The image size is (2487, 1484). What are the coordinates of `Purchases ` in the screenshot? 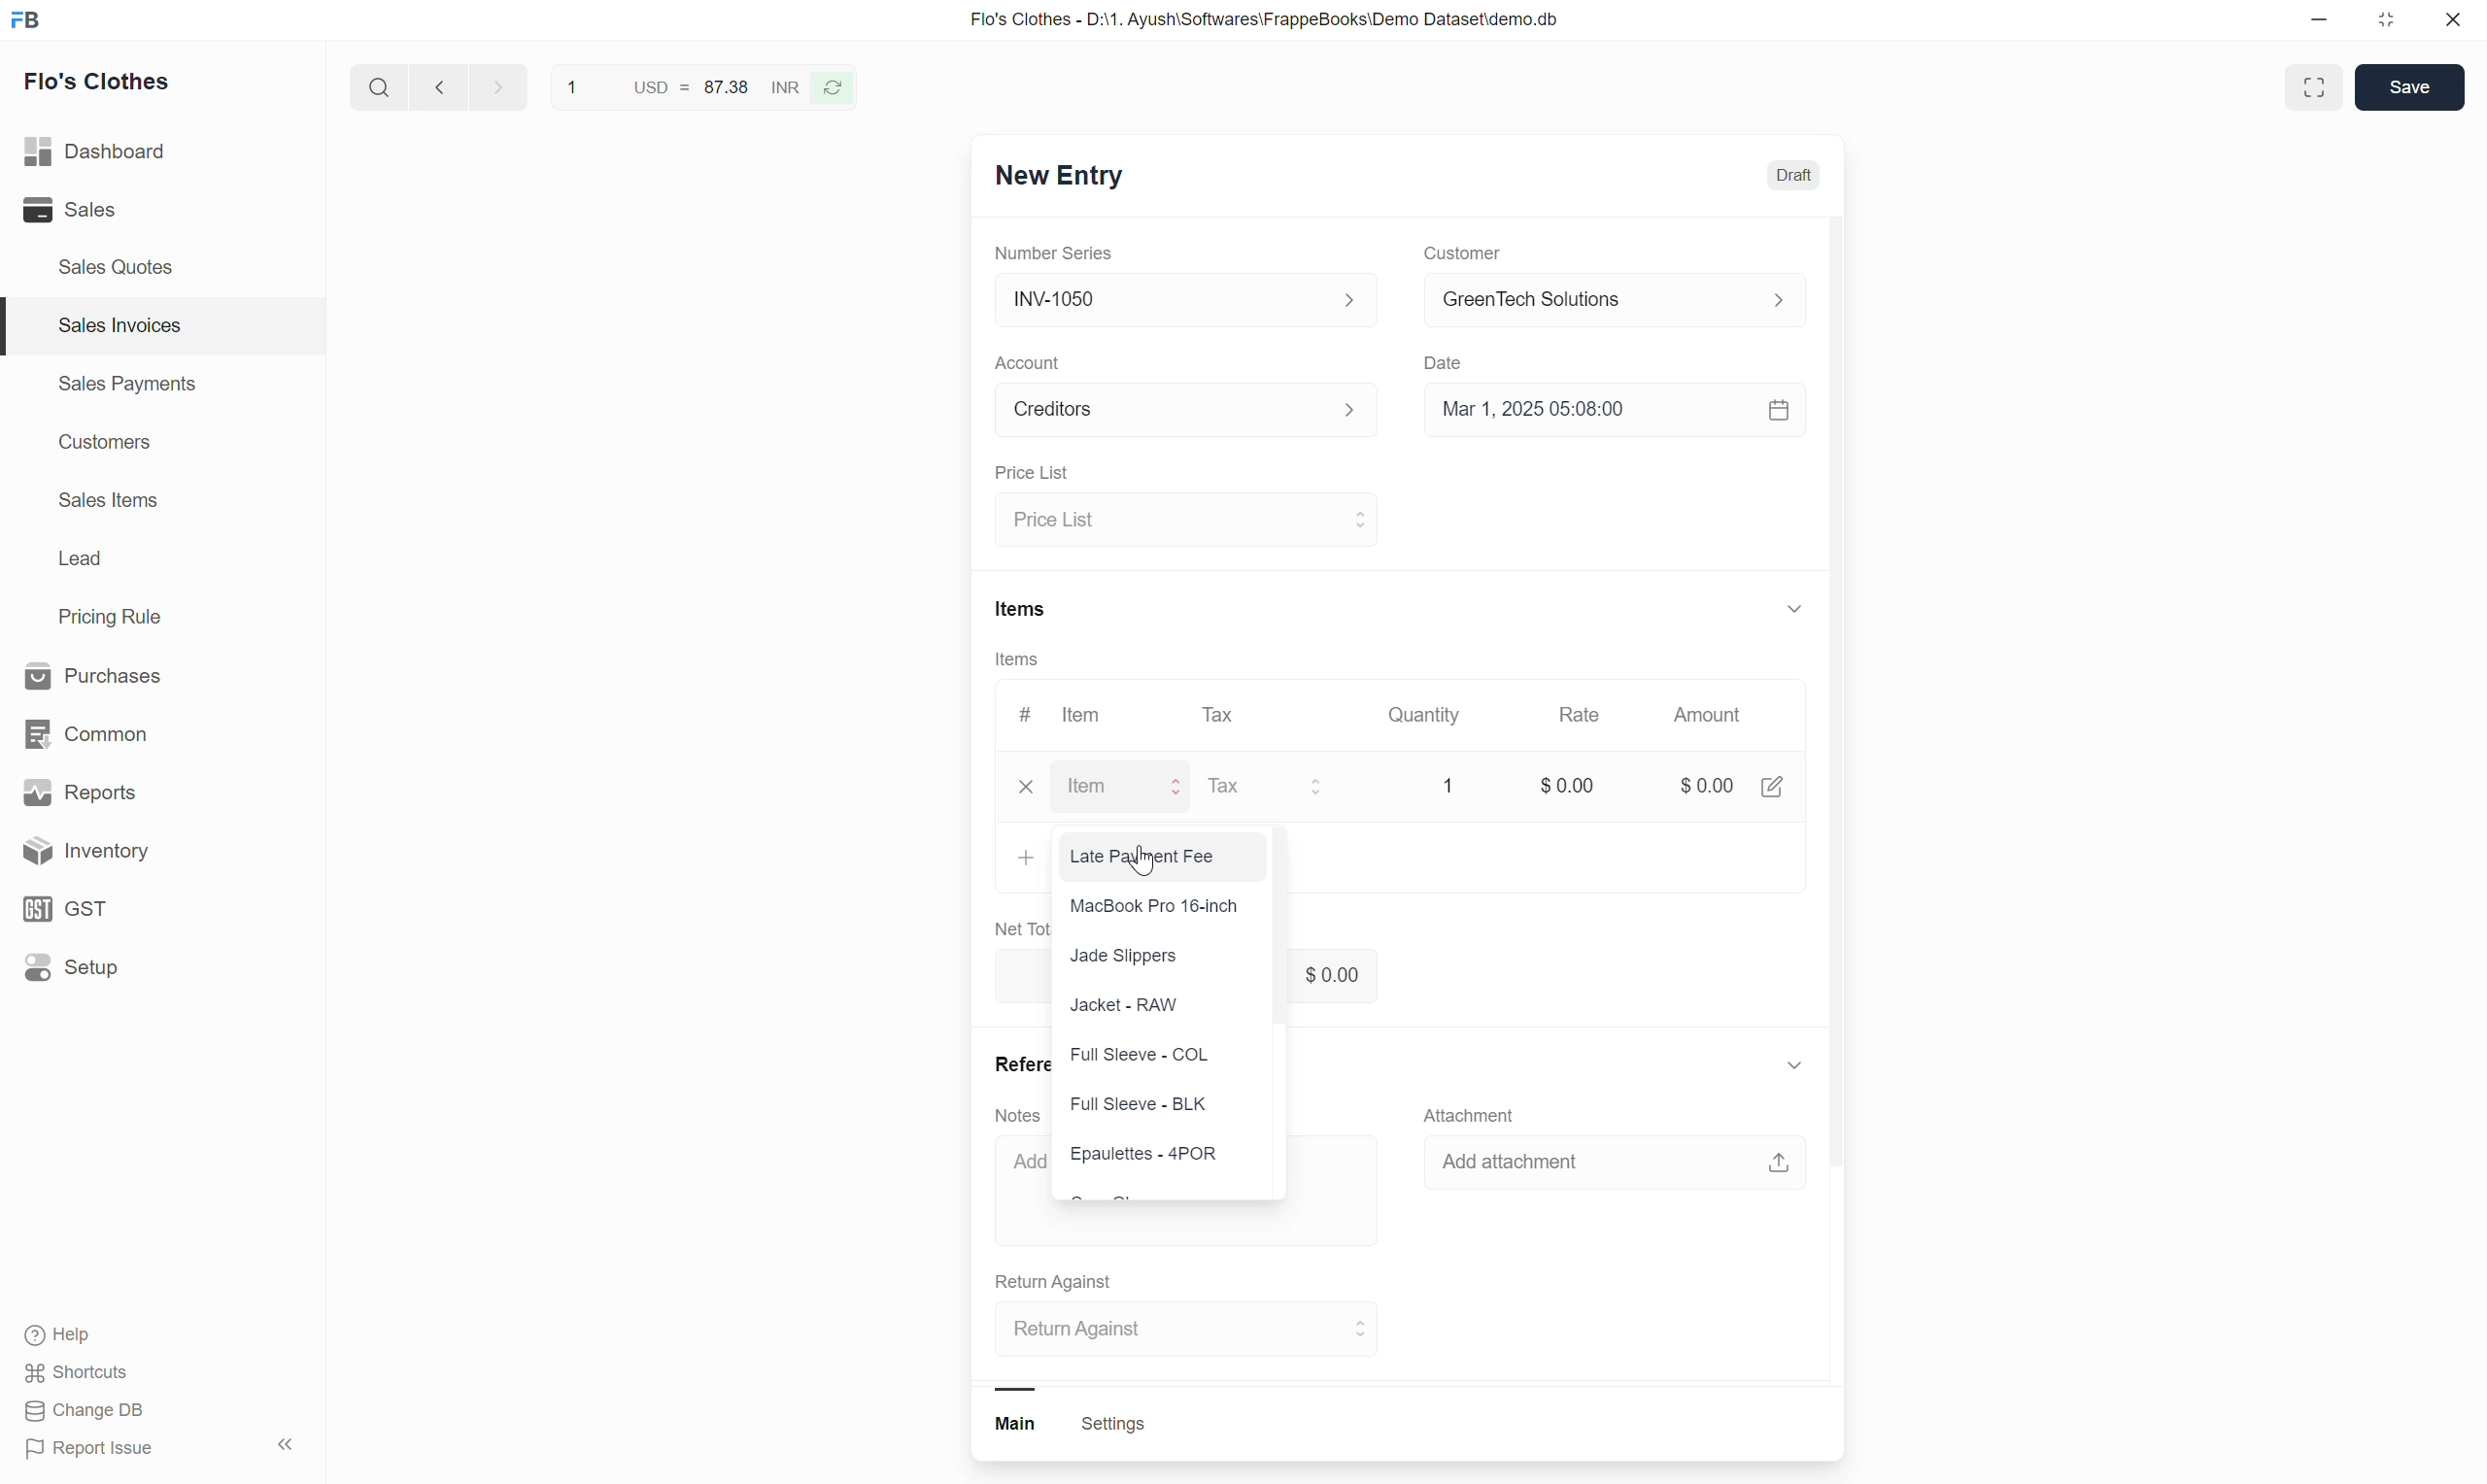 It's located at (125, 673).